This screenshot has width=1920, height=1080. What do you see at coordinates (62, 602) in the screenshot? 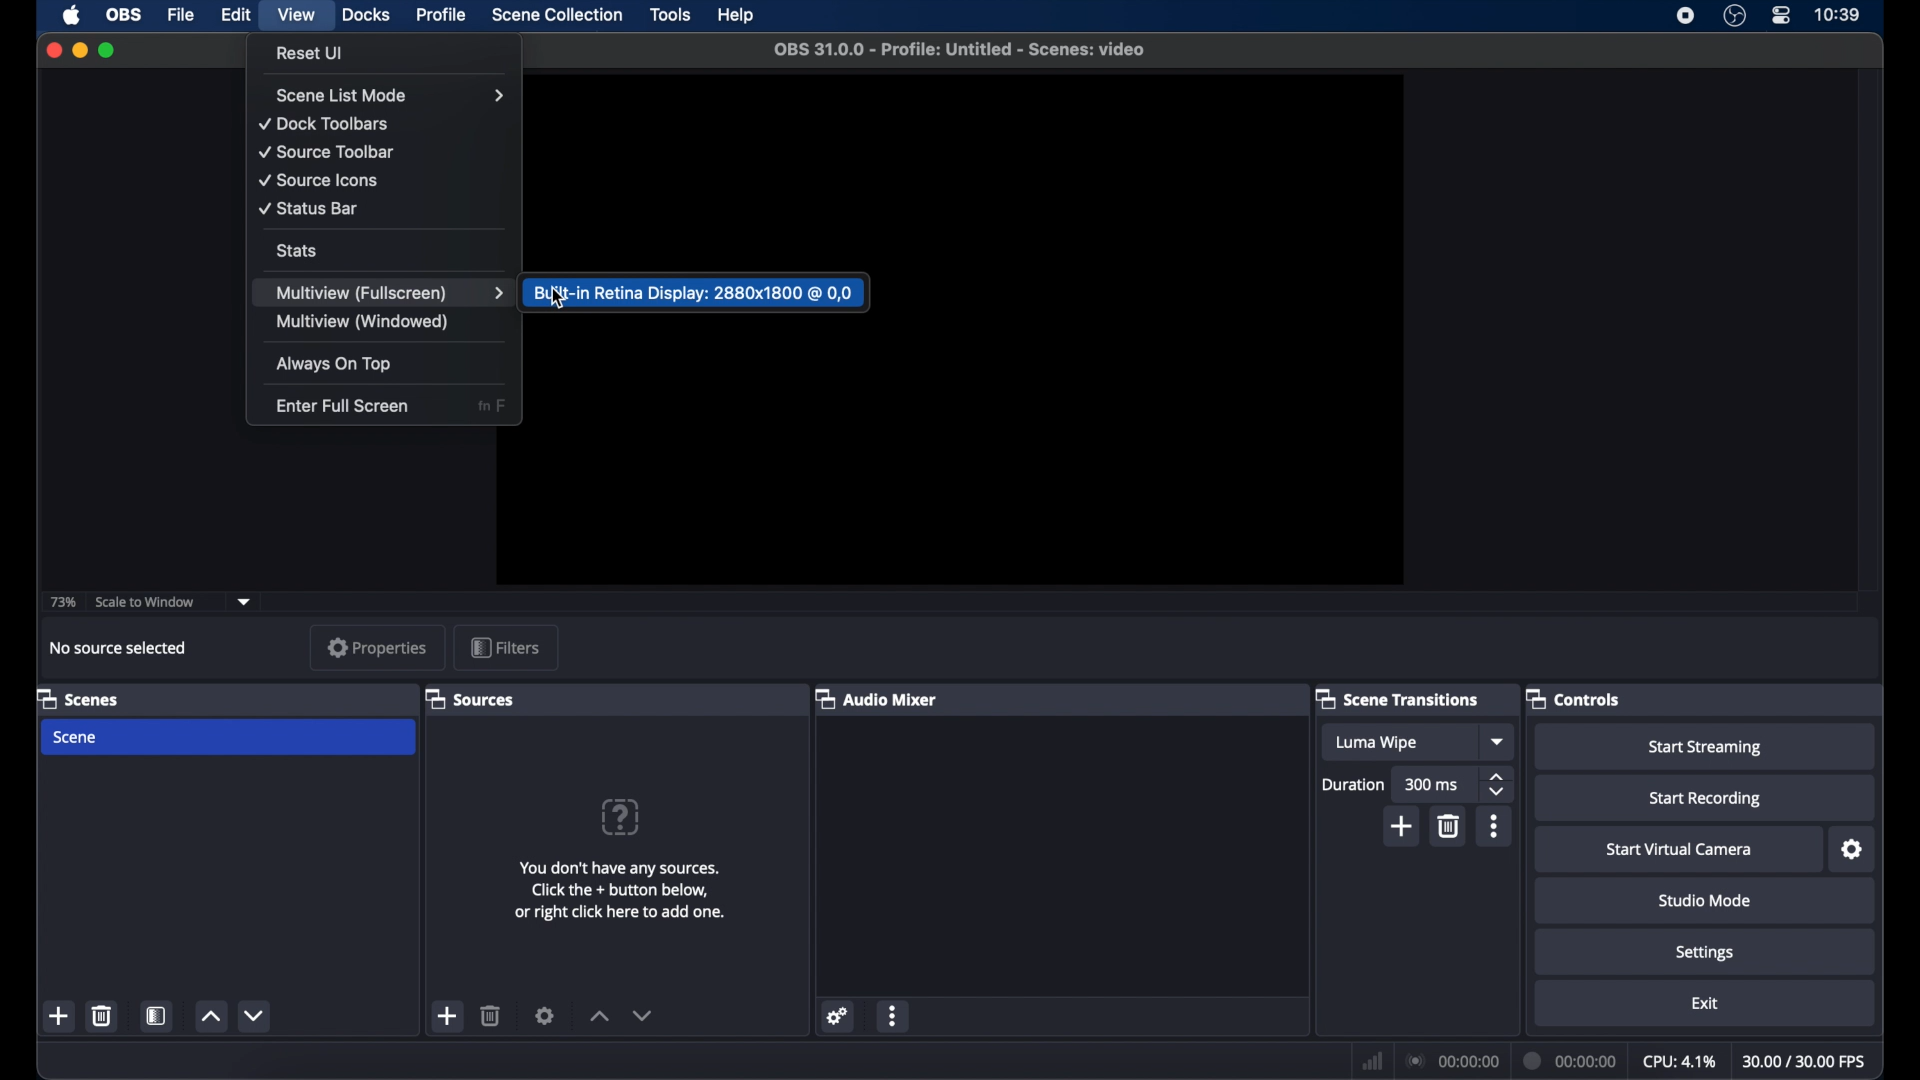
I see `73%` at bounding box center [62, 602].